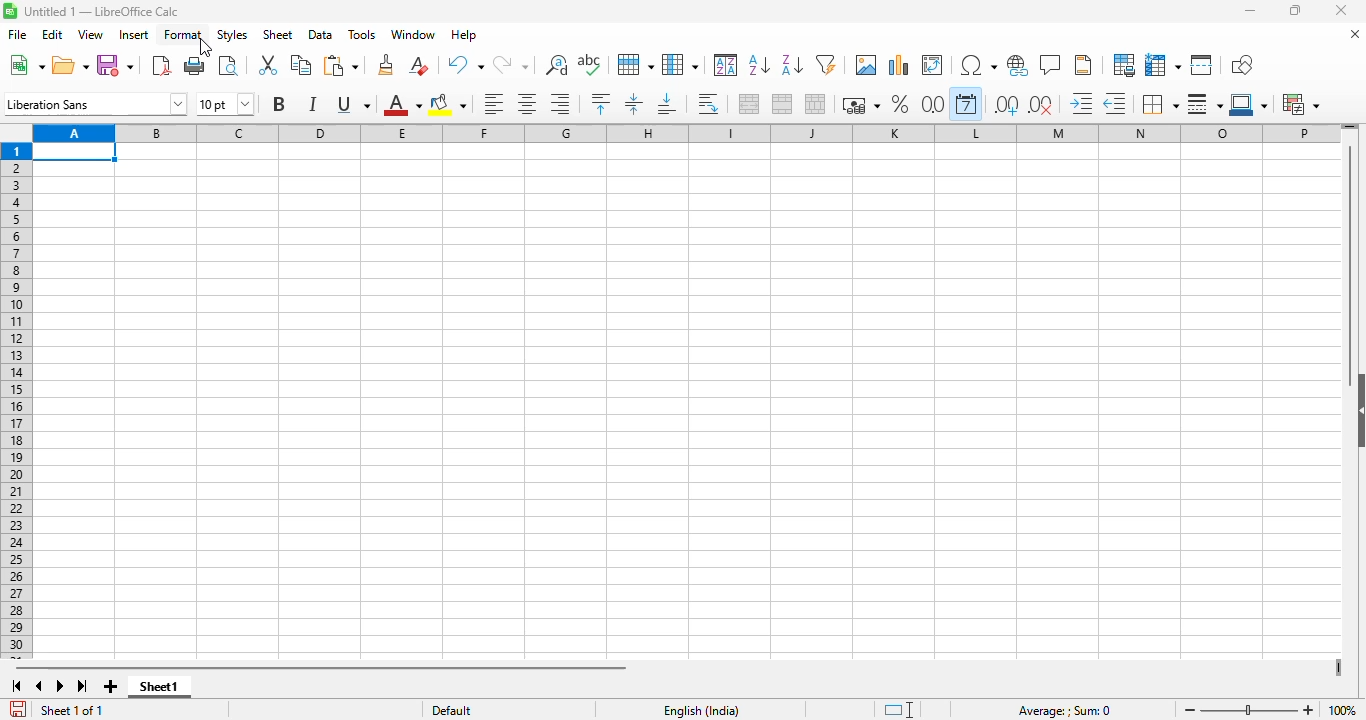  I want to click on close document, so click(1356, 34).